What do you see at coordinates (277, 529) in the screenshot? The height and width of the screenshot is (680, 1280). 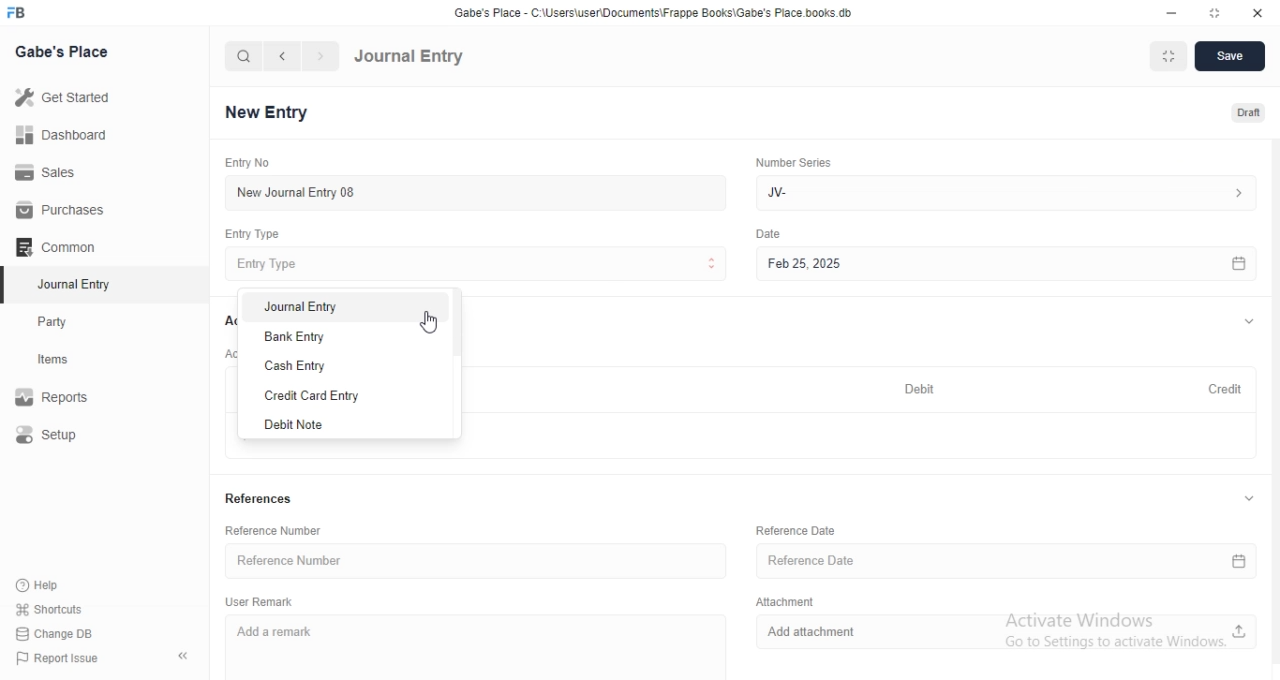 I see `Reference Number` at bounding box center [277, 529].